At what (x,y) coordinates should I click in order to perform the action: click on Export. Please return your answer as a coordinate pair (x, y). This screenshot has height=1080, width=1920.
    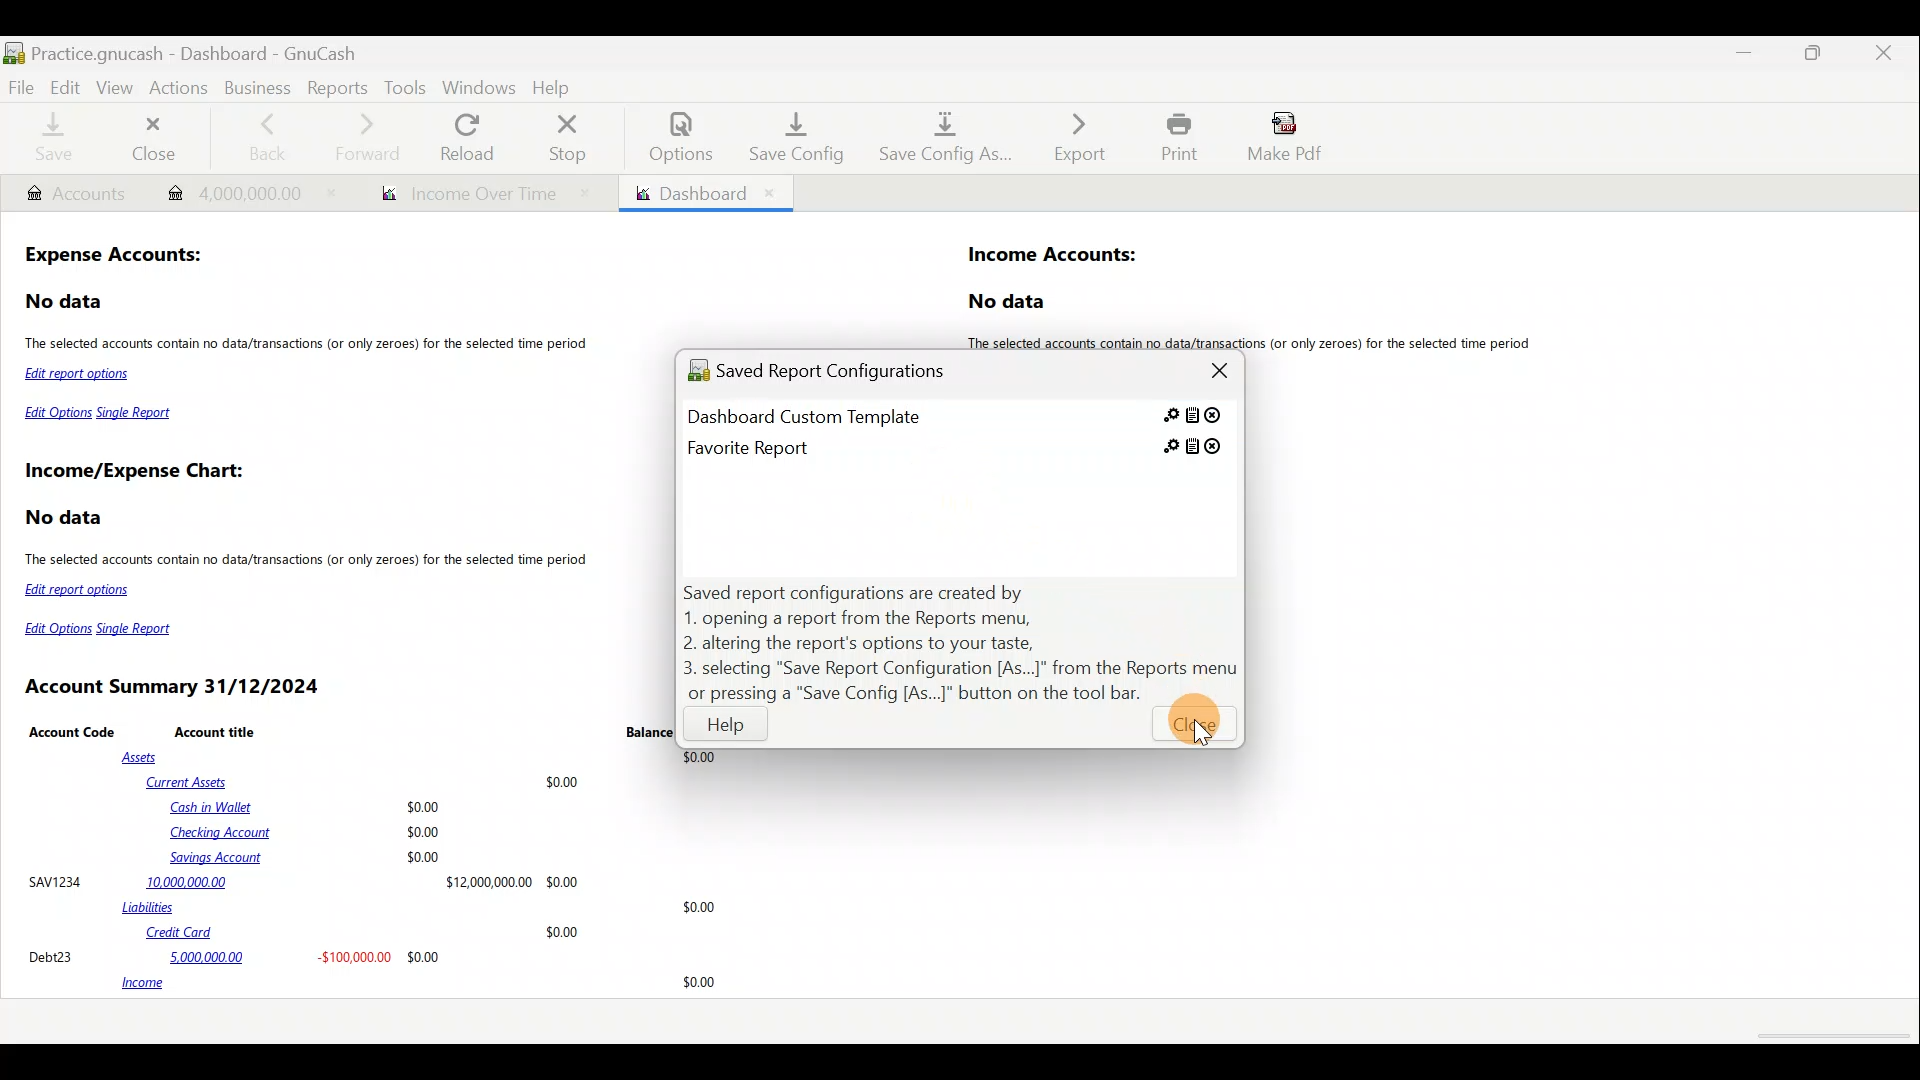
    Looking at the image, I should click on (1069, 137).